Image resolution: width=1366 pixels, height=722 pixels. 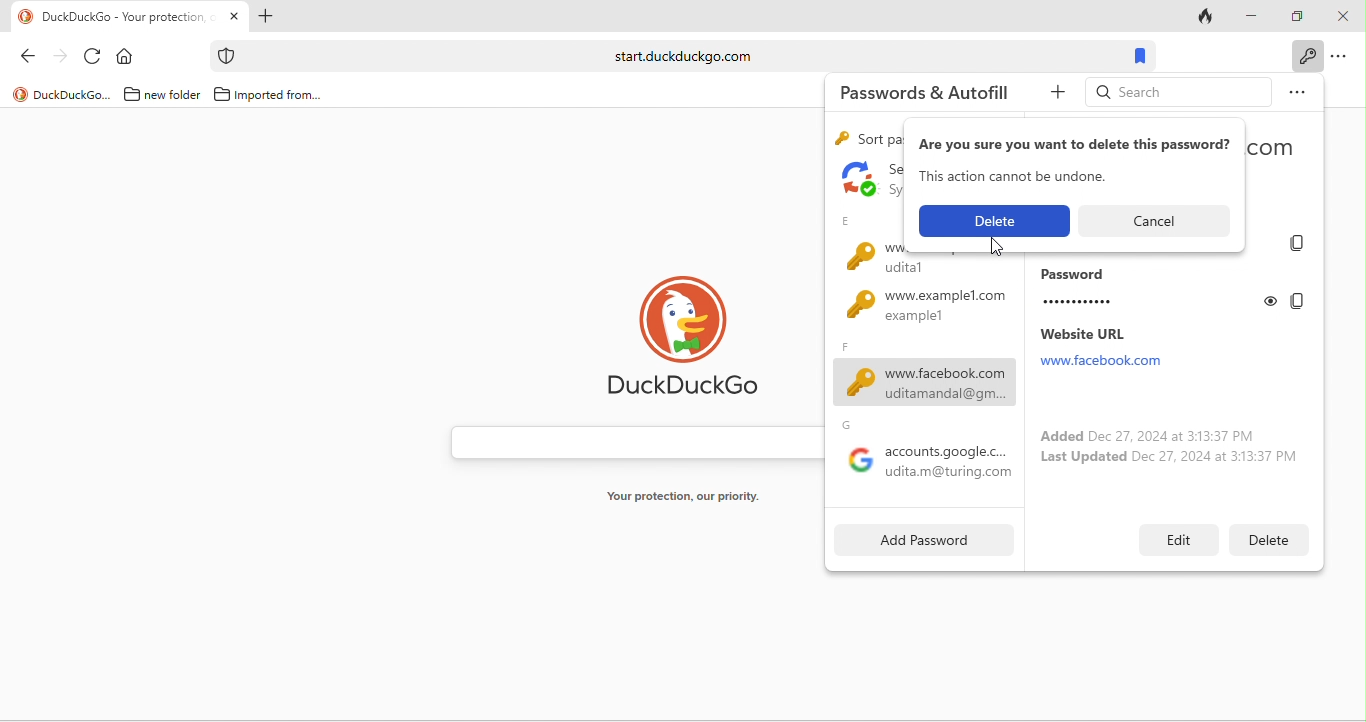 What do you see at coordinates (1343, 18) in the screenshot?
I see `close` at bounding box center [1343, 18].